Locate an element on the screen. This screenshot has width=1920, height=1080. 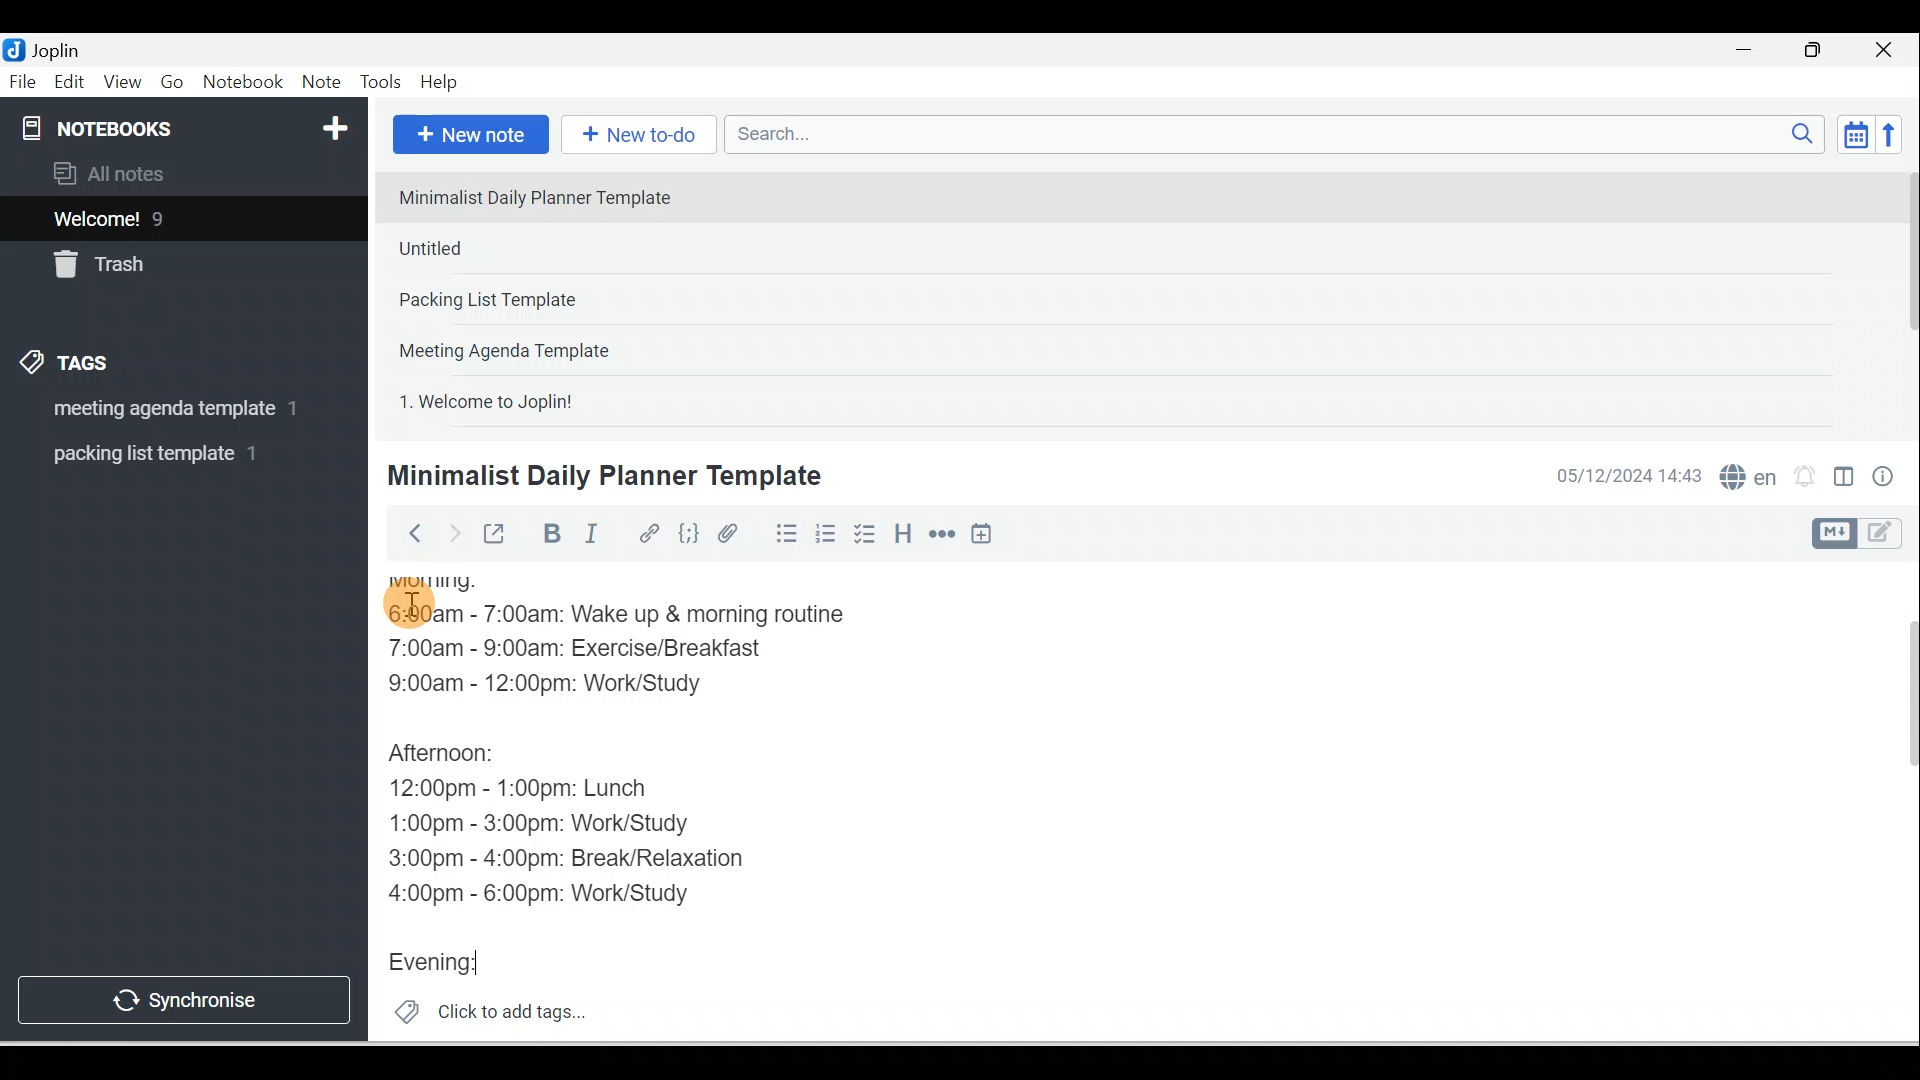
Tag 1 is located at coordinates (157, 410).